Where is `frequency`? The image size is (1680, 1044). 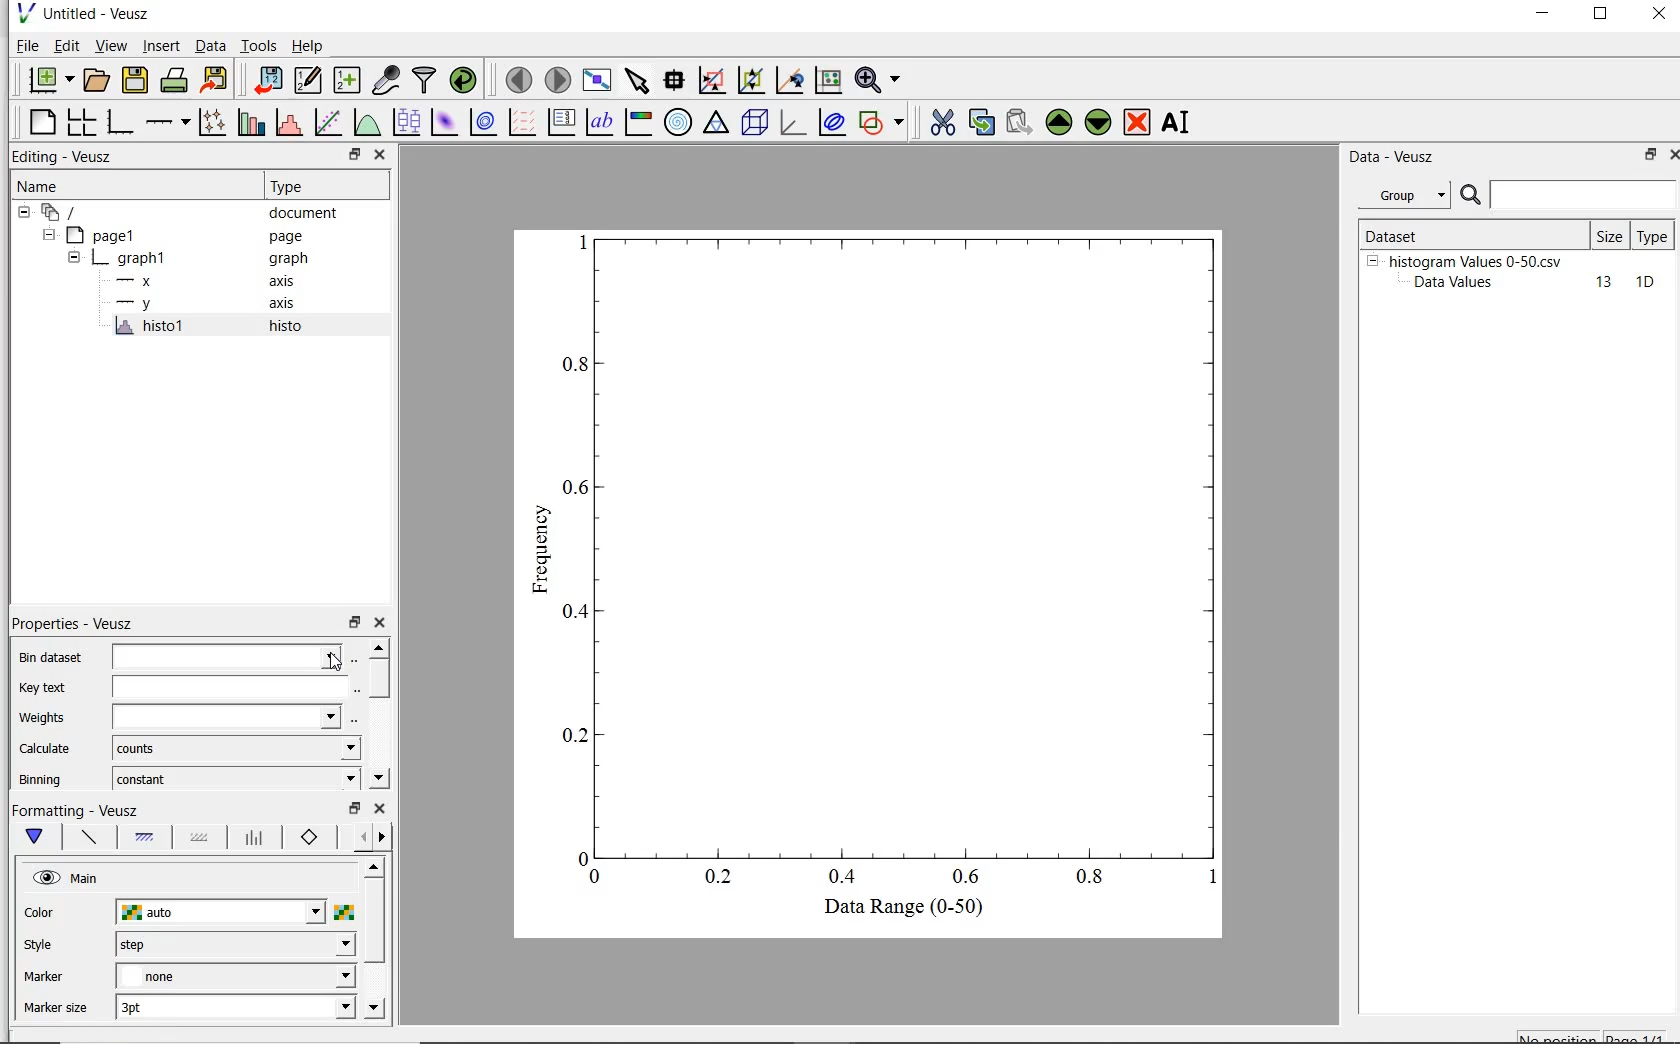
frequency is located at coordinates (540, 555).